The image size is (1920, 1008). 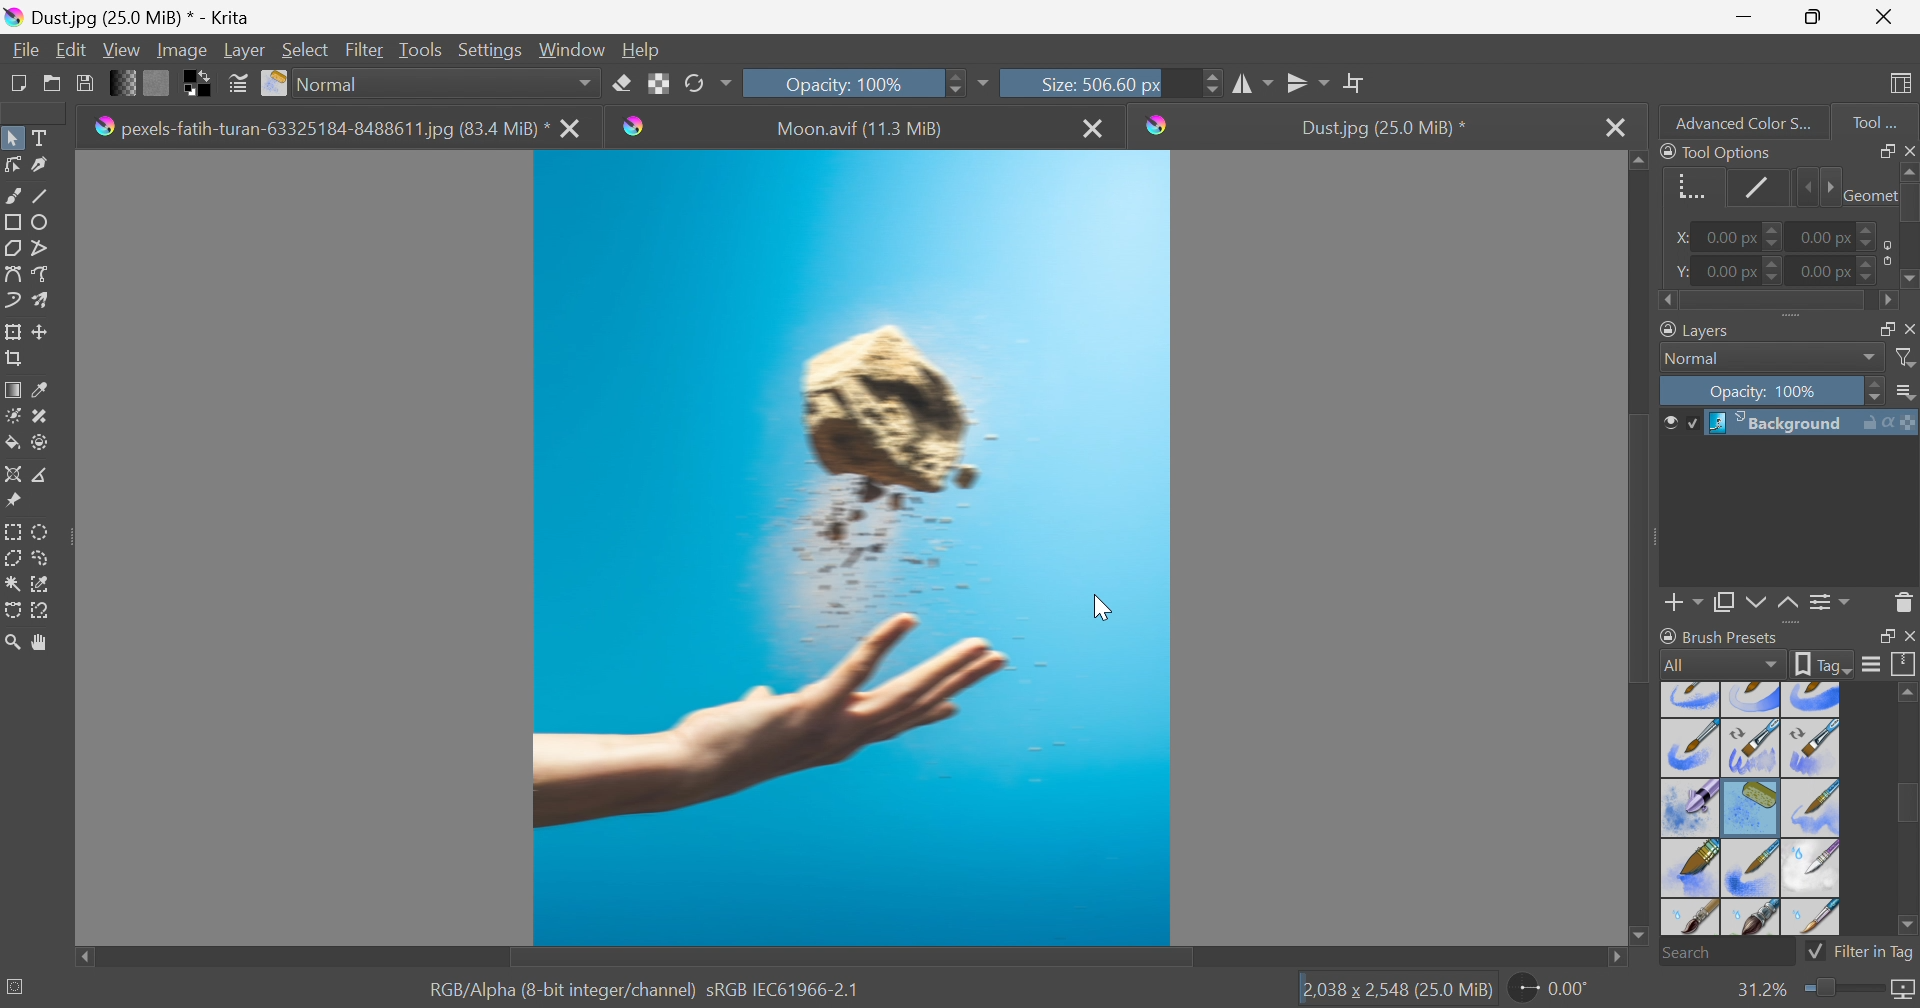 I want to click on Close, so click(x=1095, y=127).